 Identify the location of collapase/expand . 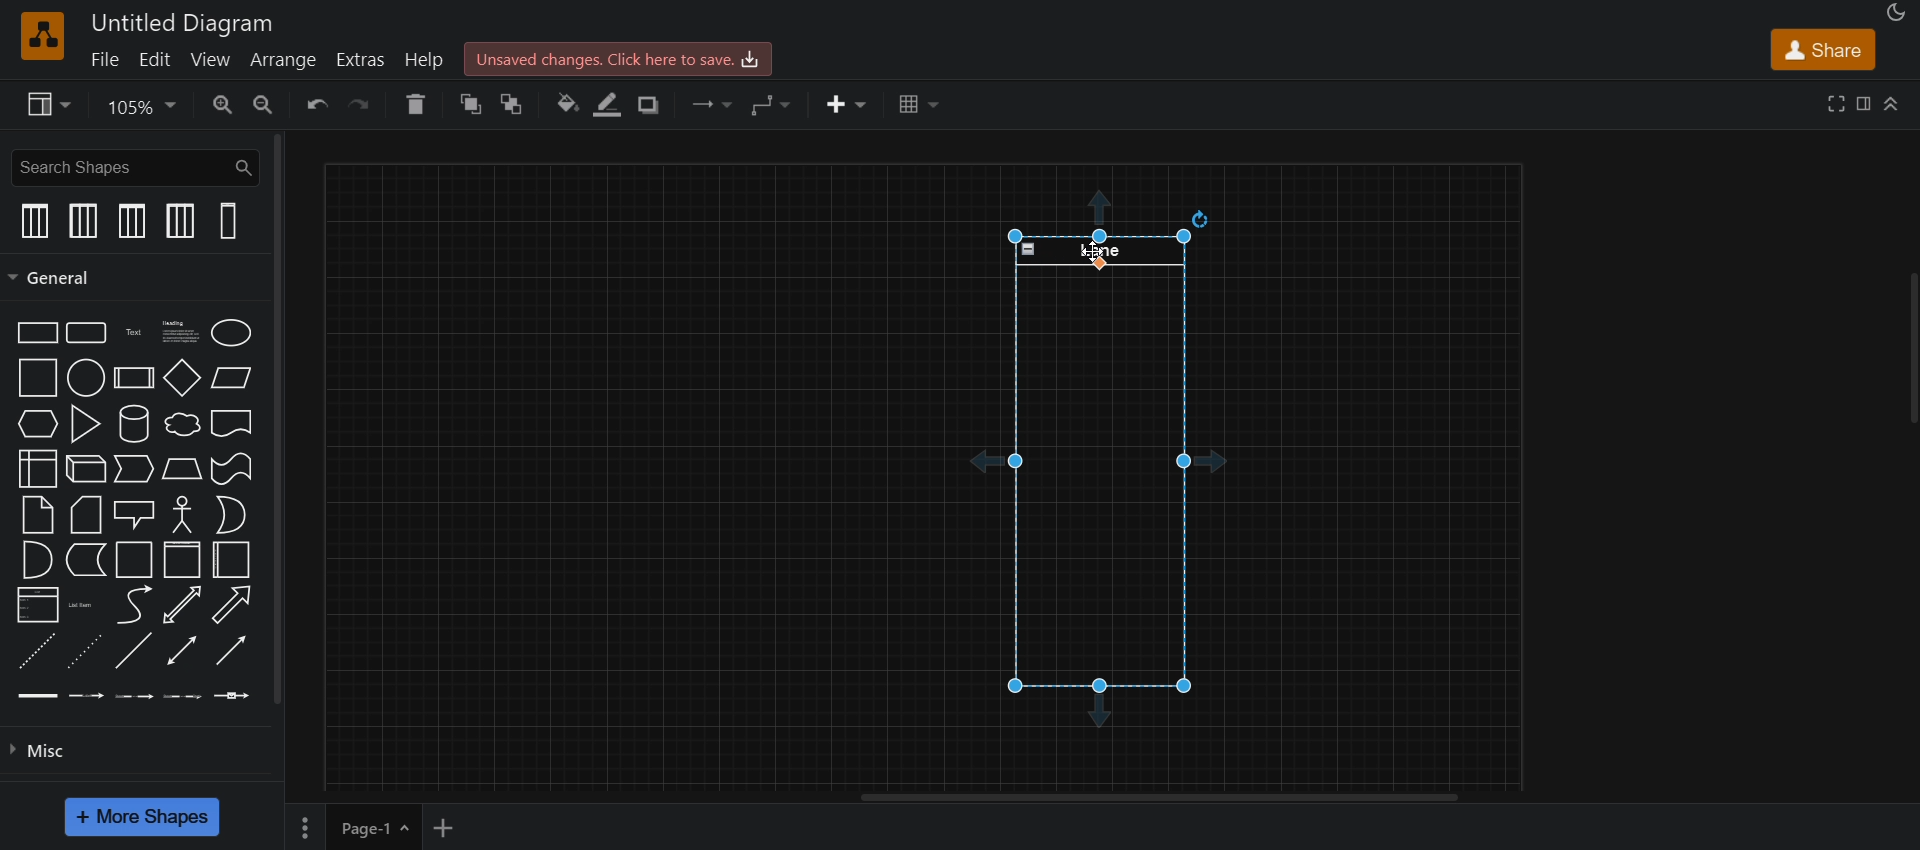
(1894, 99).